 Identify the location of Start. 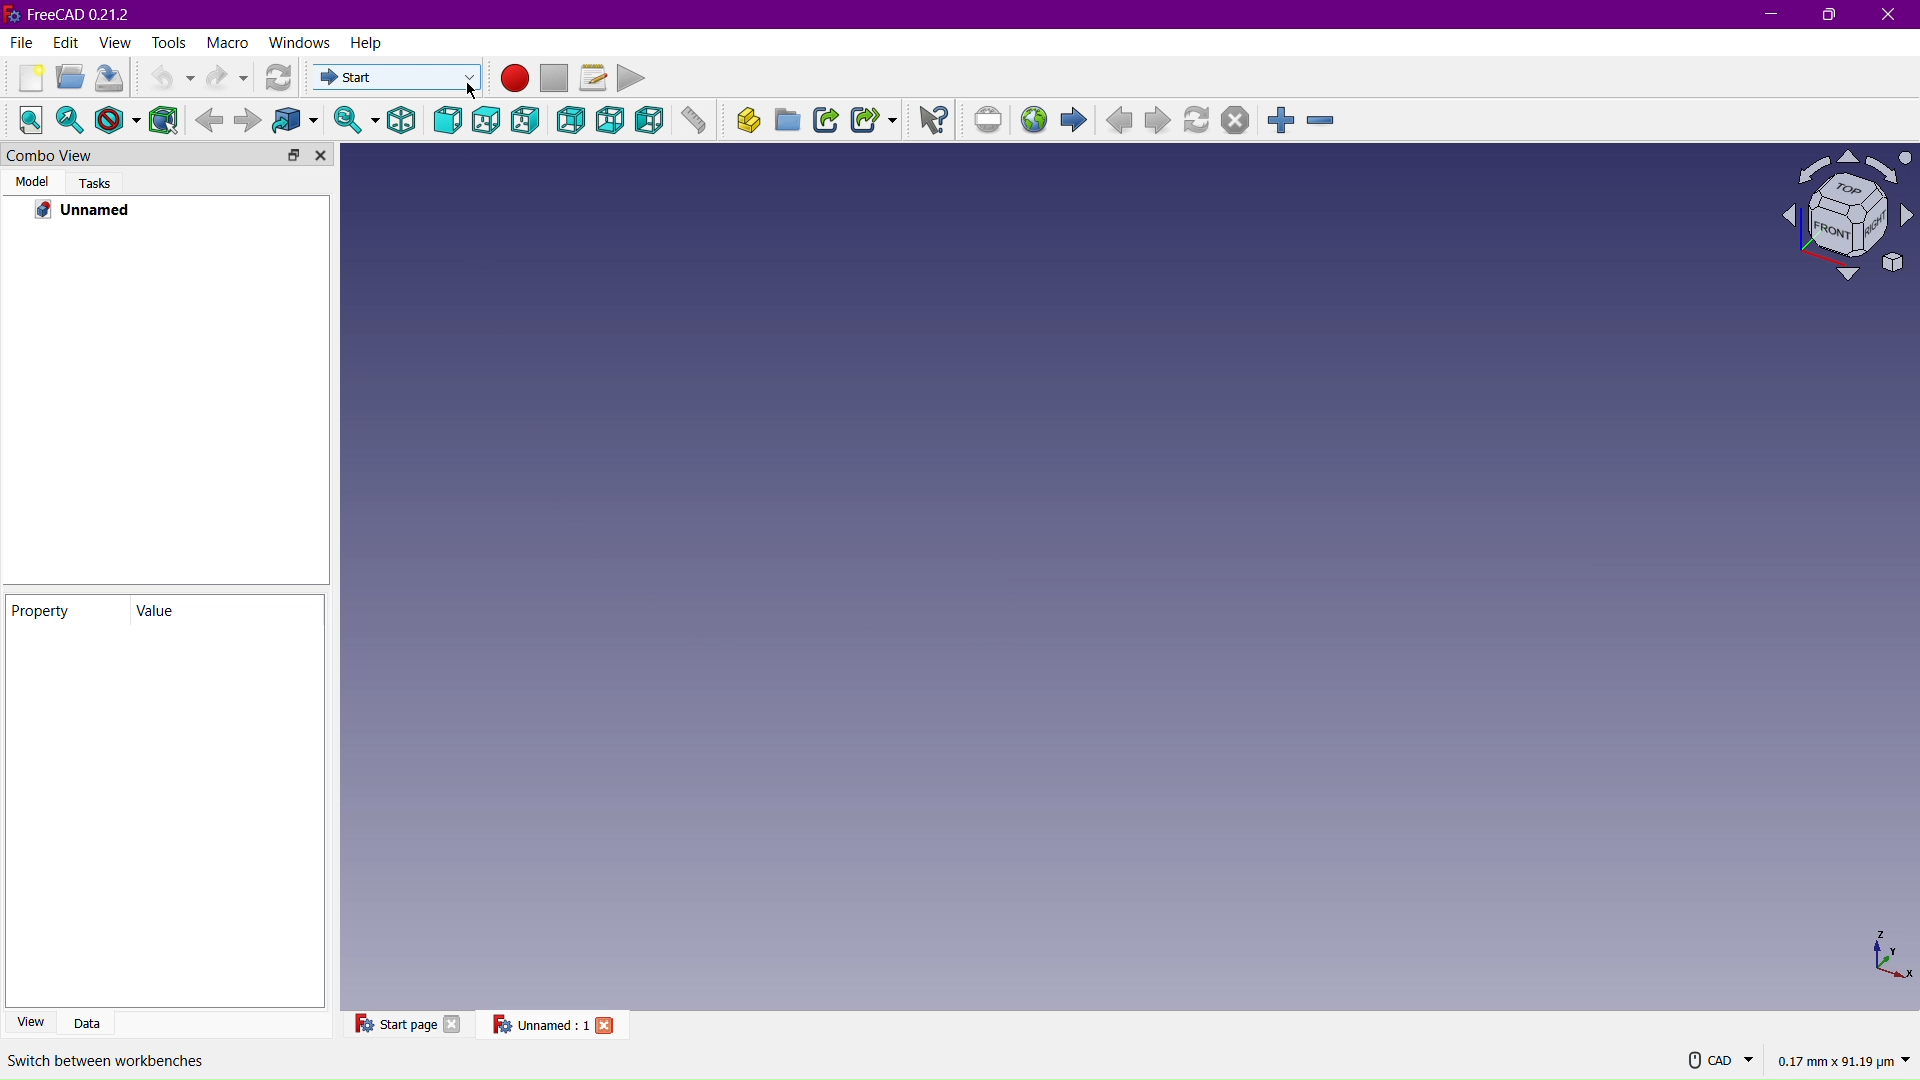
(394, 78).